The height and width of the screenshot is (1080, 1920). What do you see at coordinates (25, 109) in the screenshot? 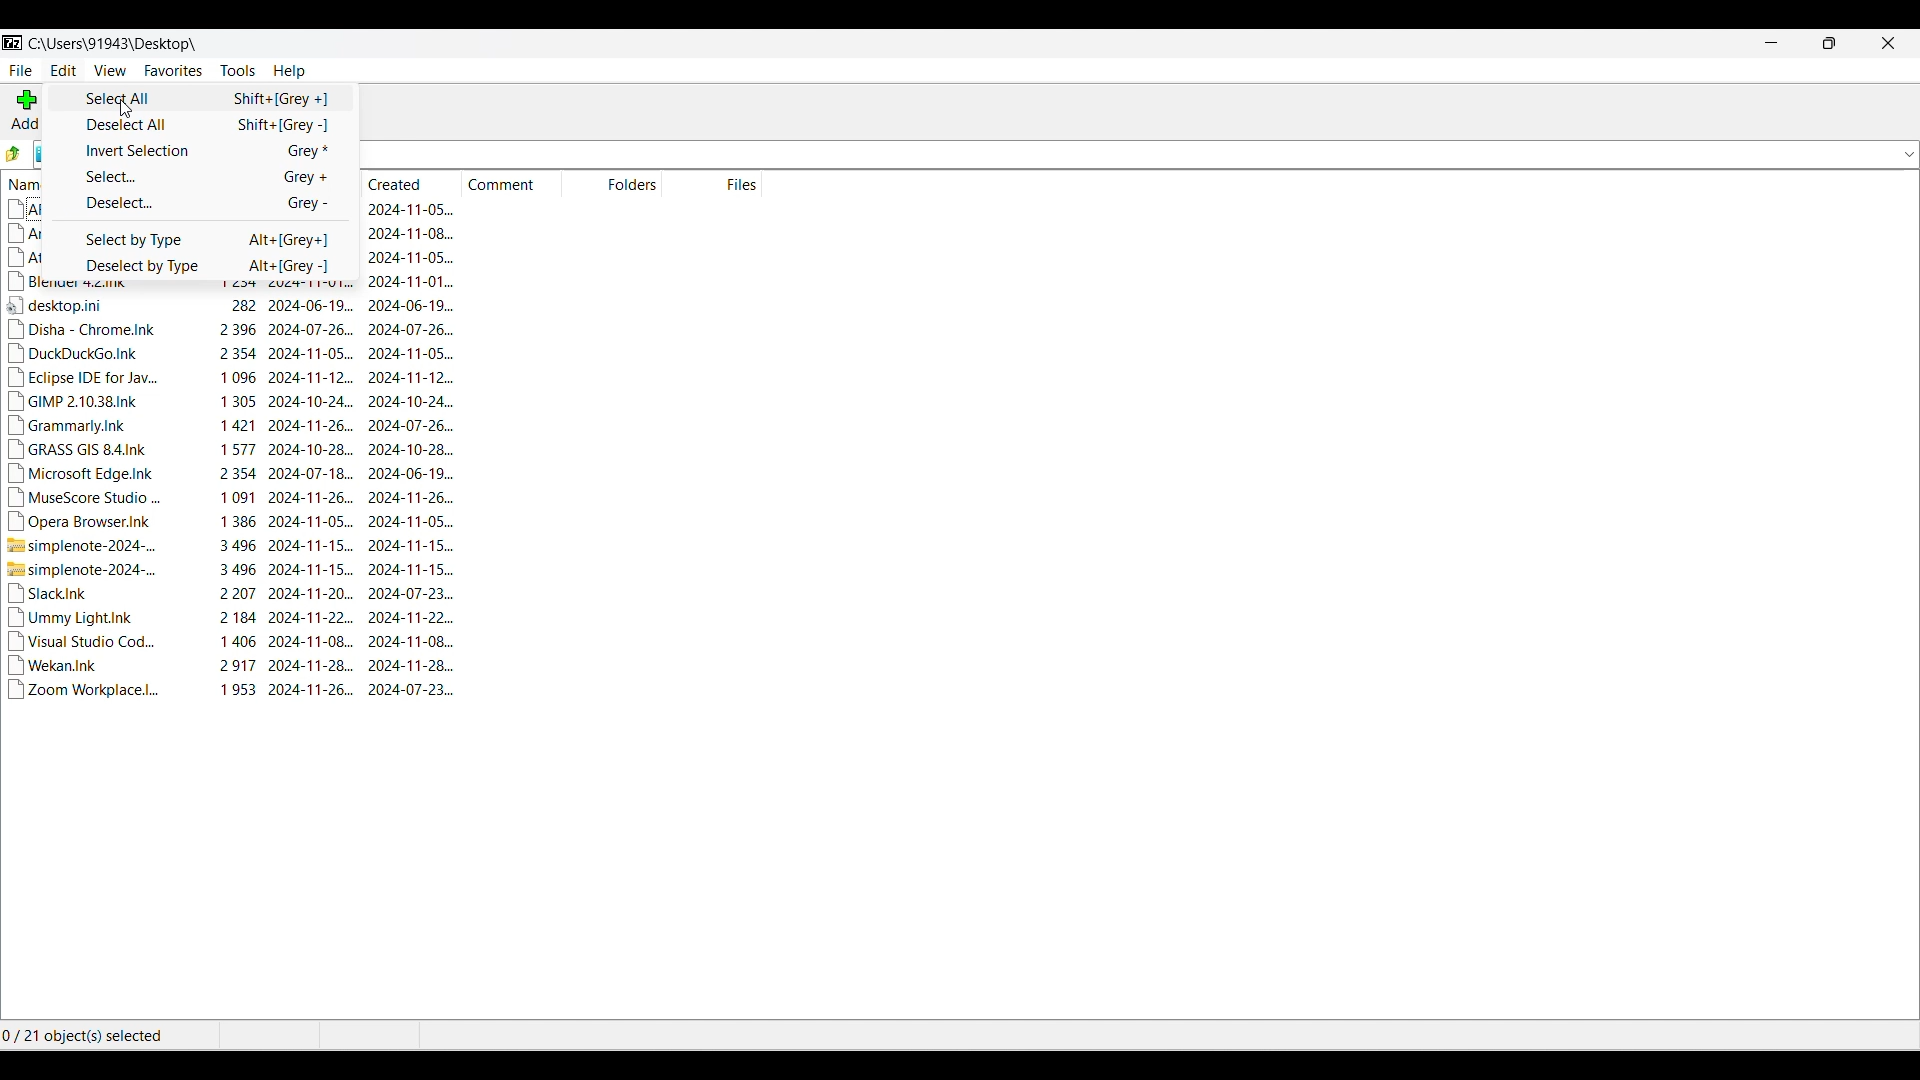
I see `Add` at bounding box center [25, 109].